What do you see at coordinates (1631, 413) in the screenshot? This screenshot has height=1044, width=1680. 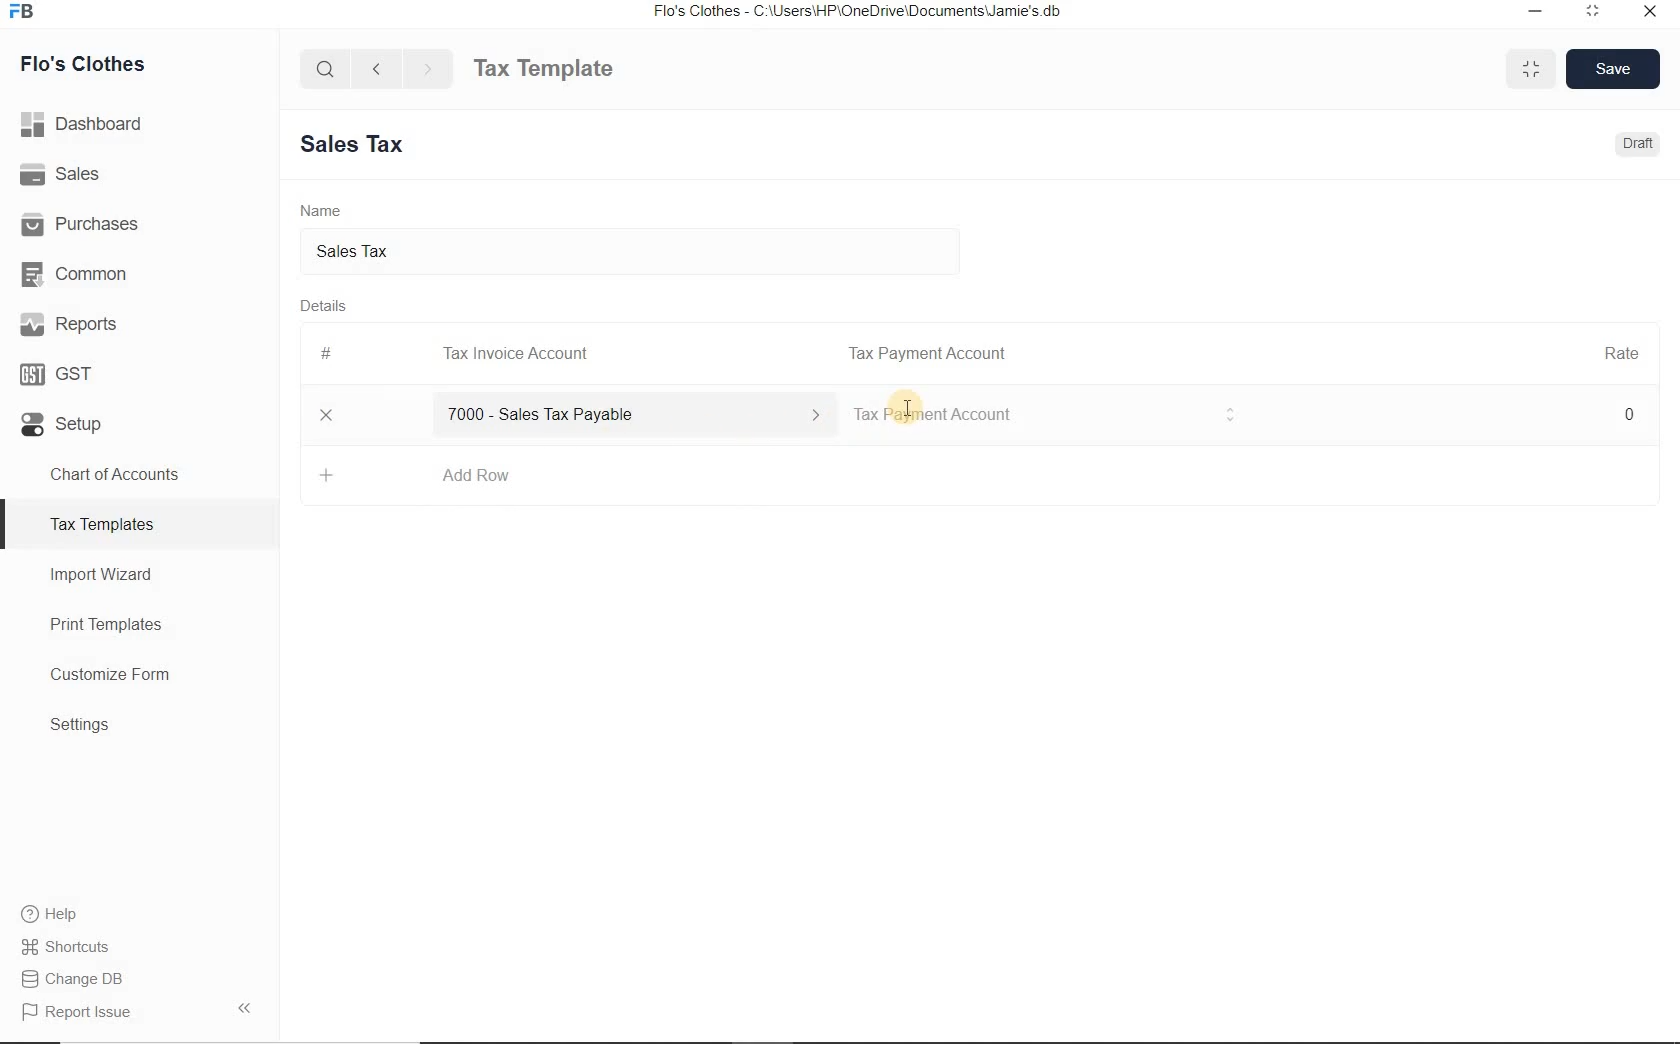 I see `0` at bounding box center [1631, 413].